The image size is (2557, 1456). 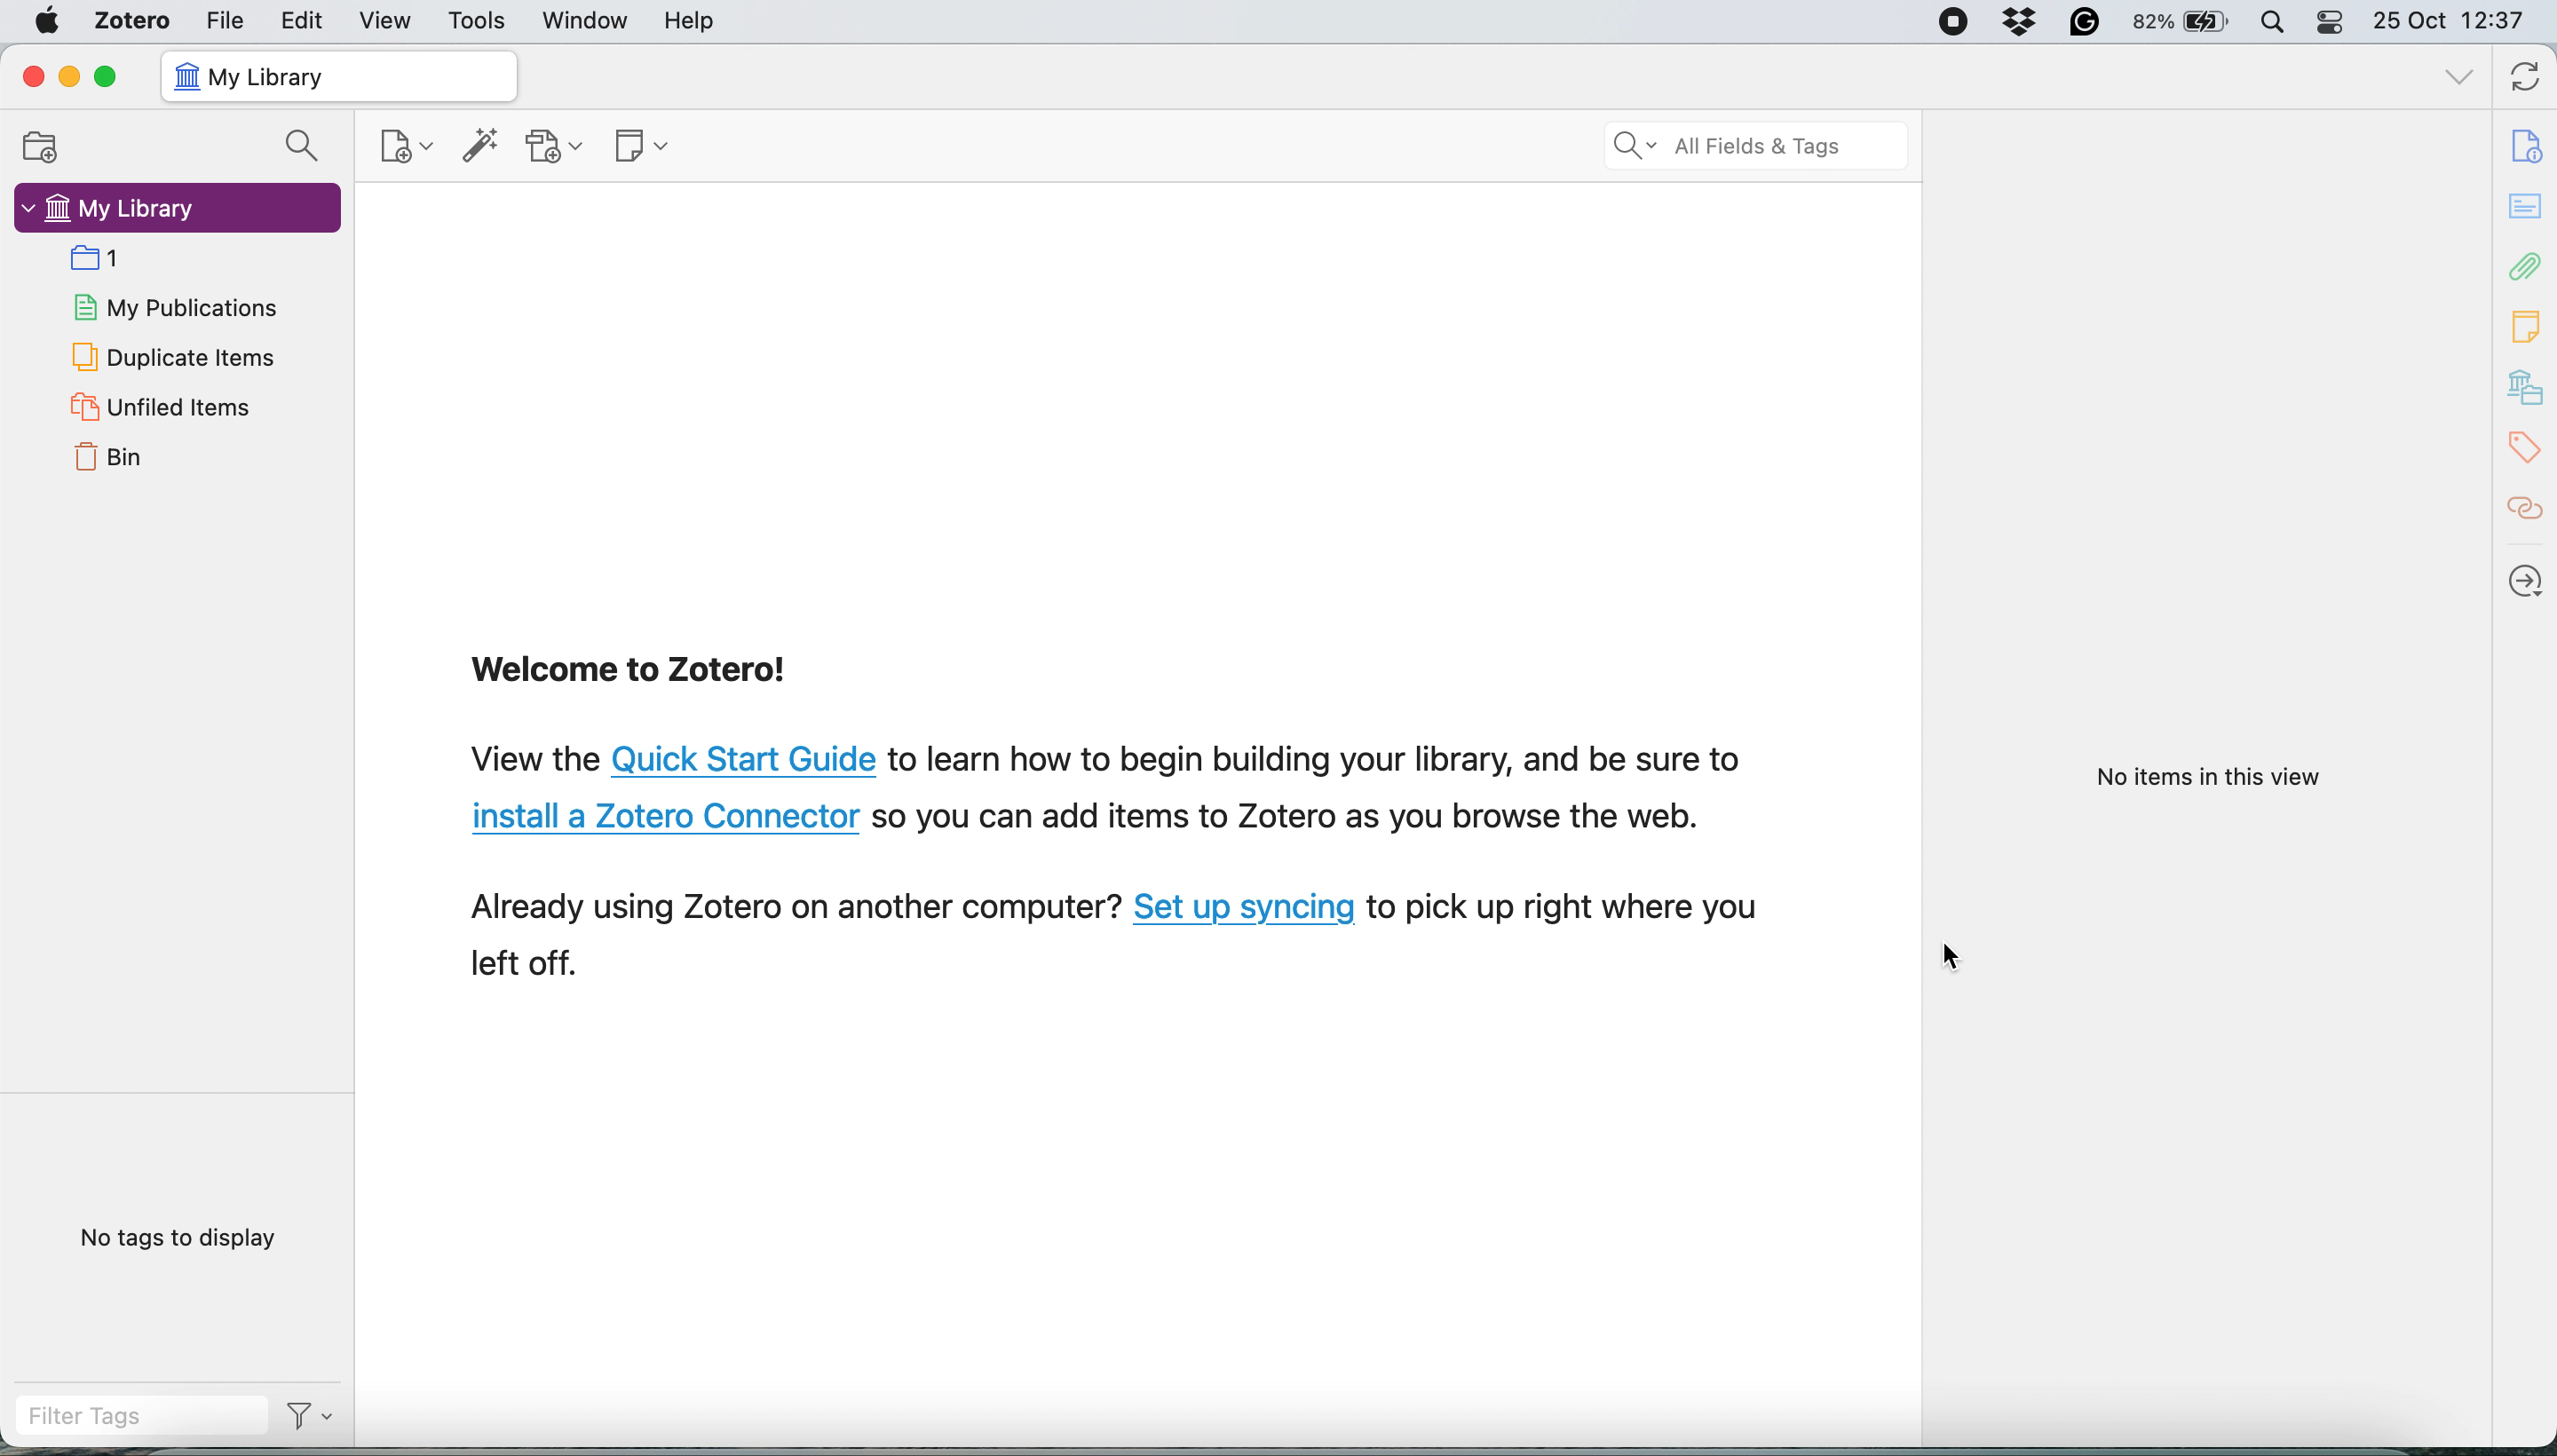 What do you see at coordinates (1749, 148) in the screenshot?
I see `search all field ads tags` at bounding box center [1749, 148].